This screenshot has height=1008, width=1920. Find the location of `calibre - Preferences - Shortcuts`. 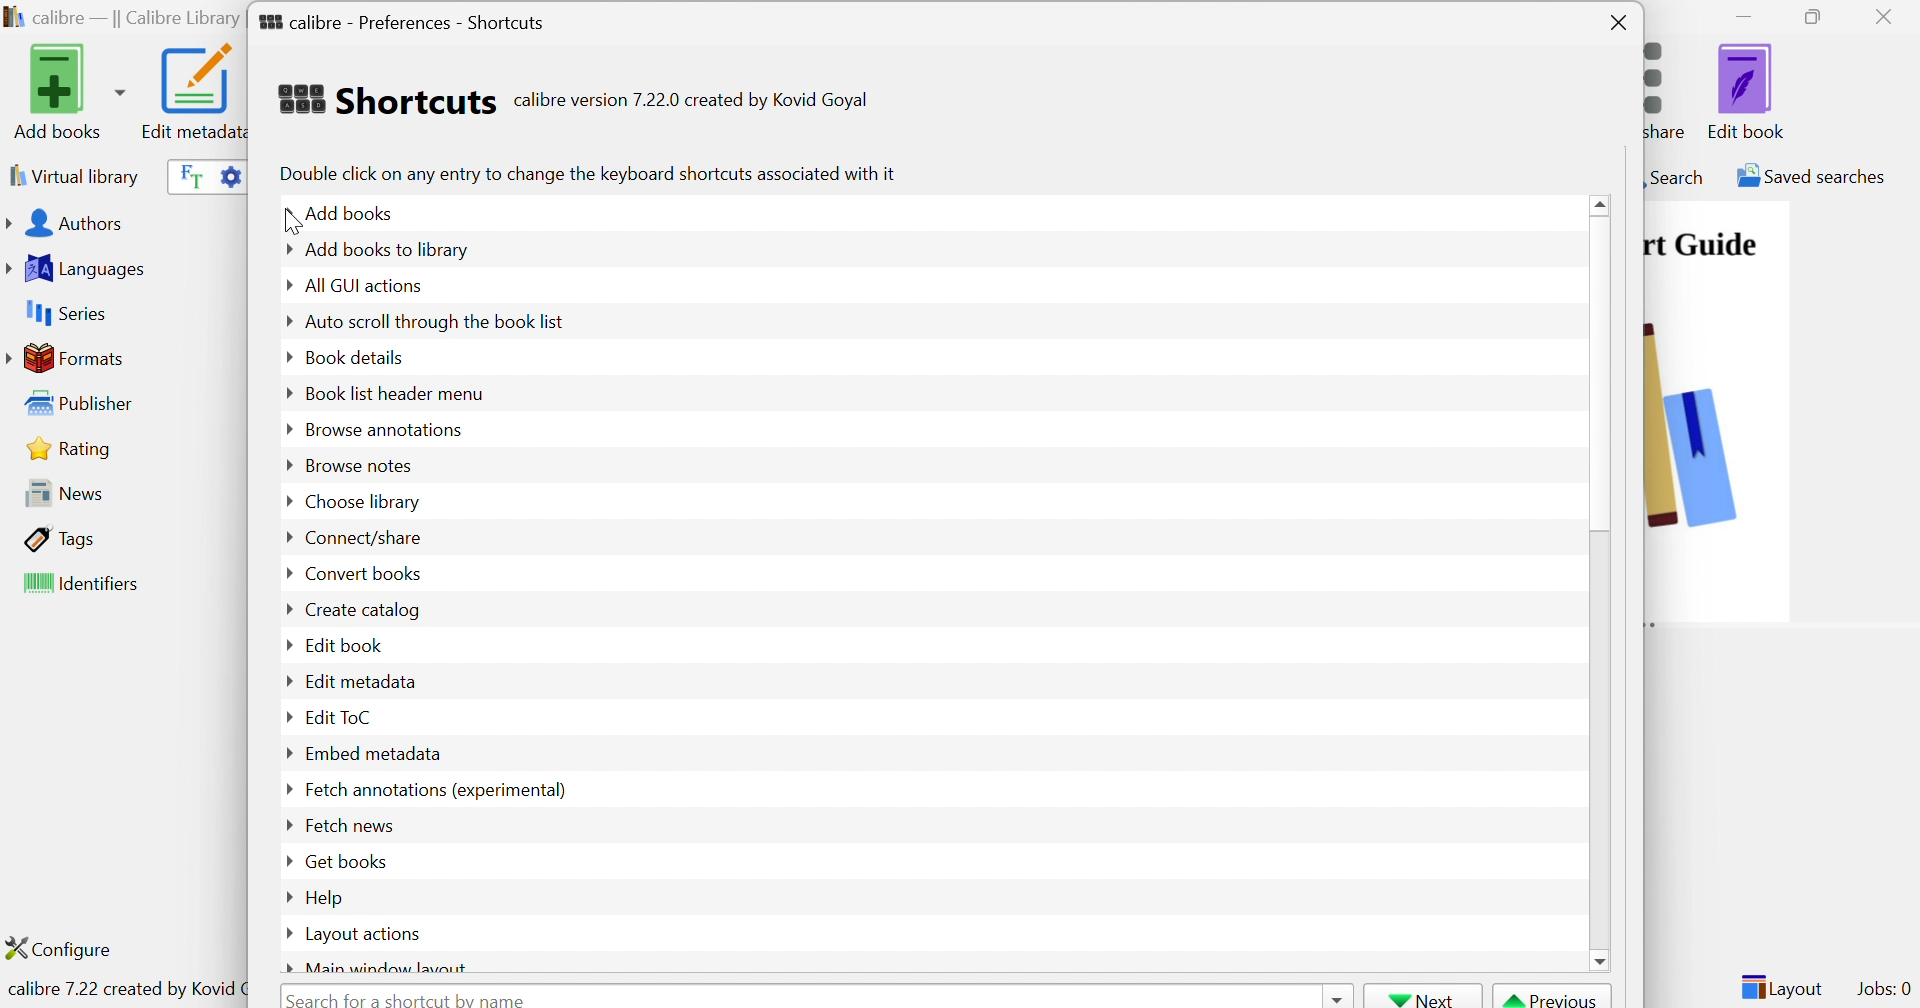

calibre - Preferences - Shortcuts is located at coordinates (402, 18).